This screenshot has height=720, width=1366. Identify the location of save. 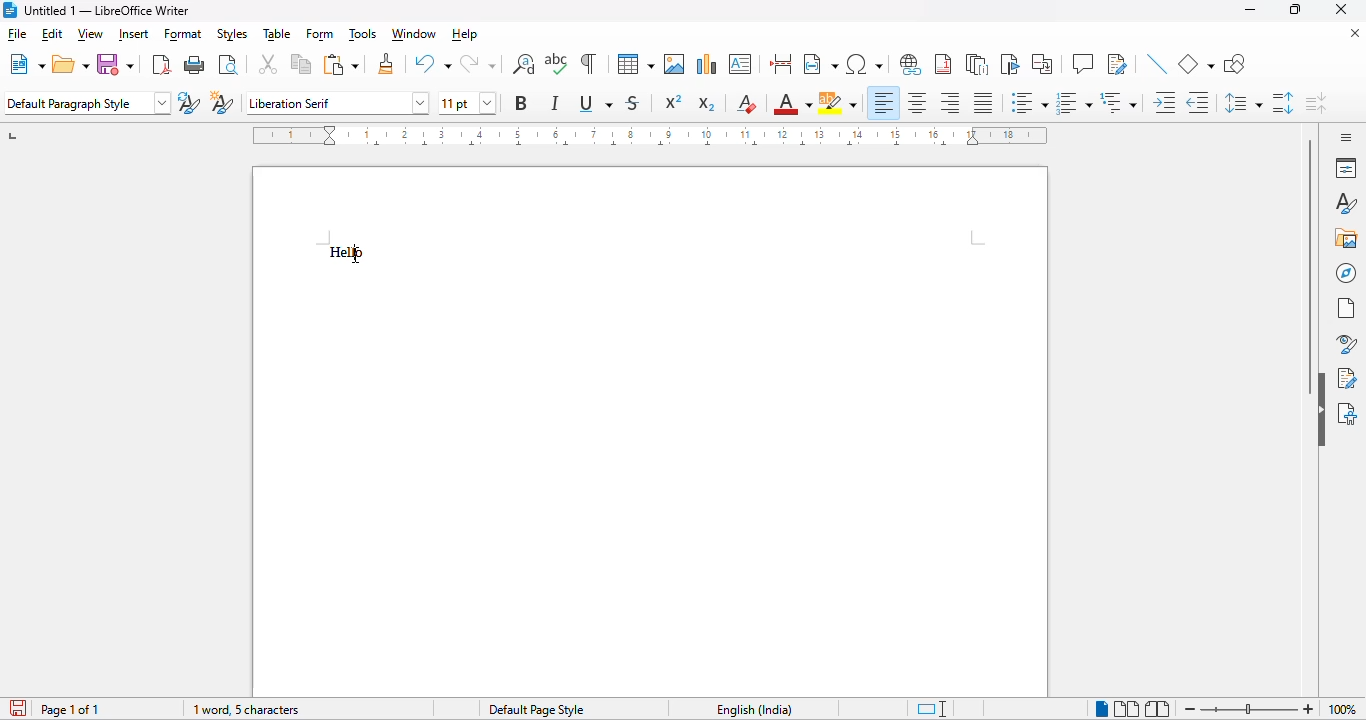
(116, 63).